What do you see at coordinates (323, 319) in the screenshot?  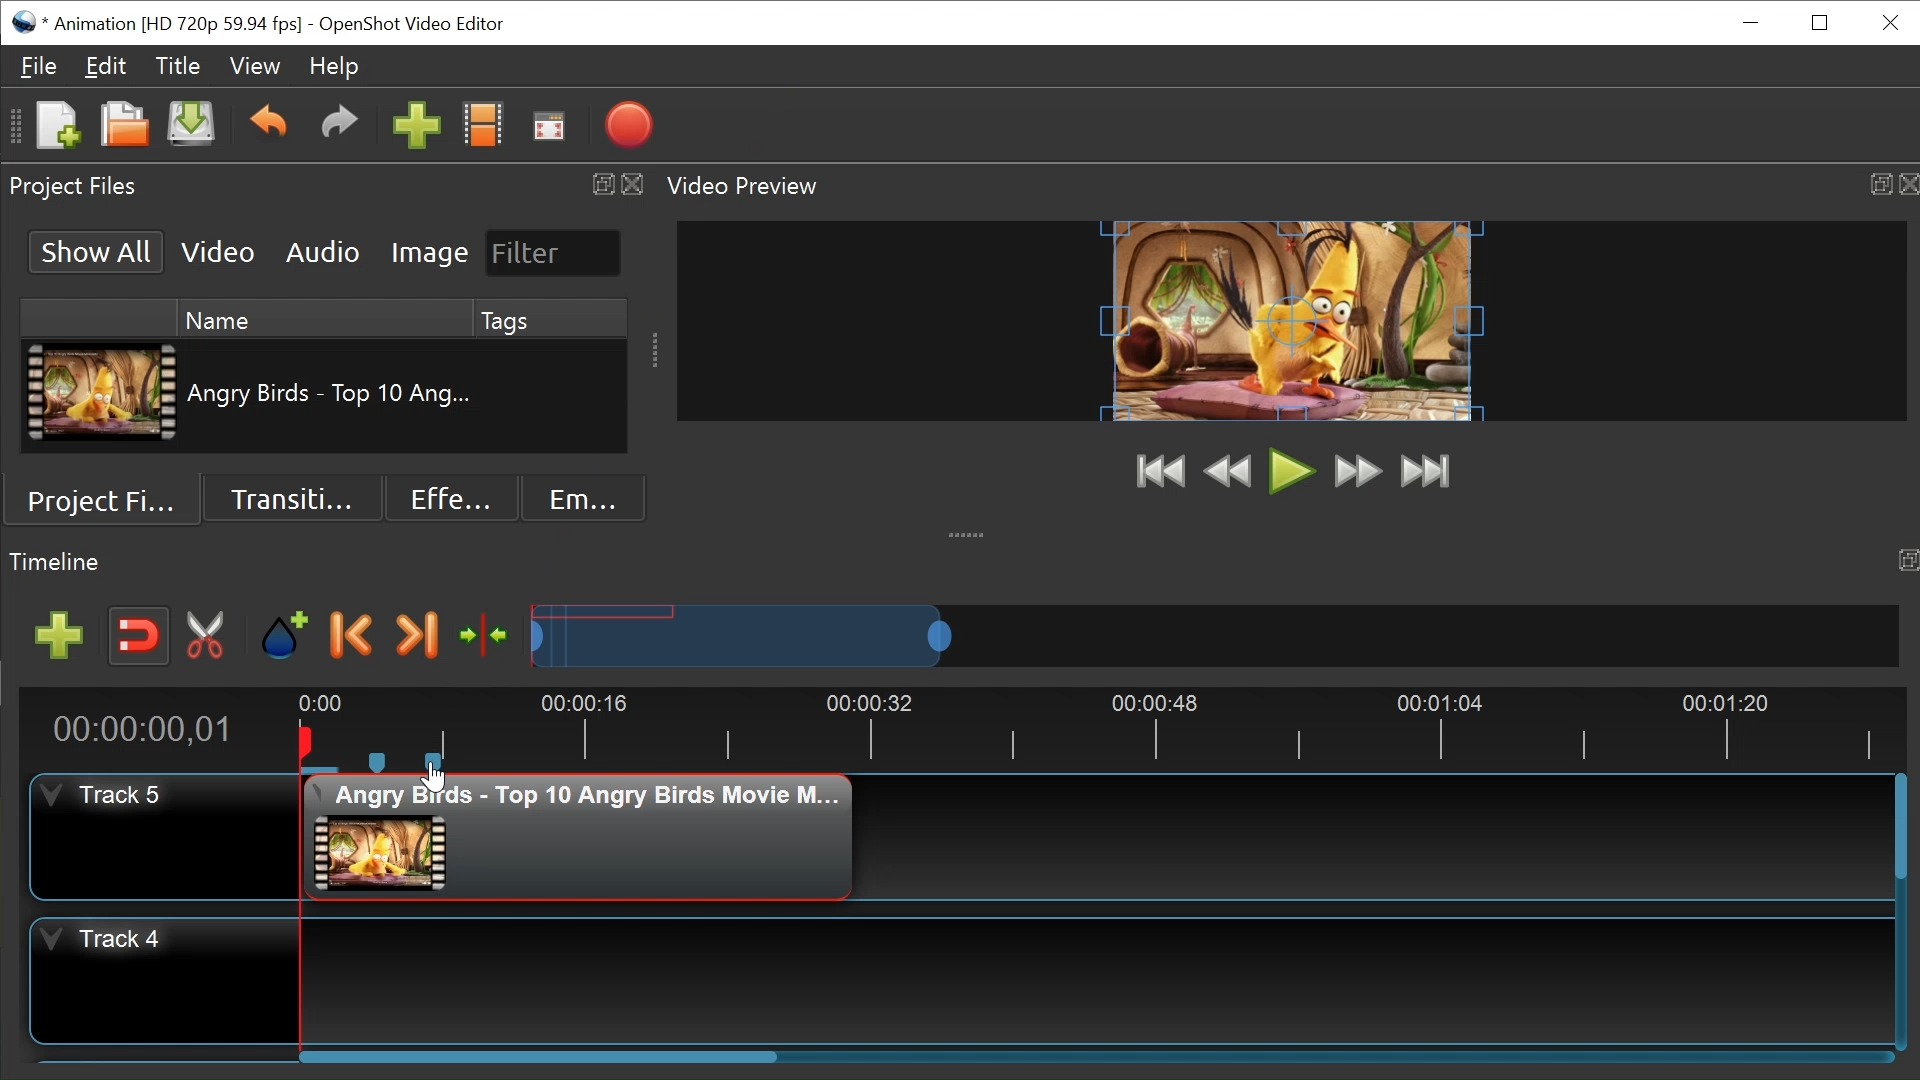 I see `Name` at bounding box center [323, 319].